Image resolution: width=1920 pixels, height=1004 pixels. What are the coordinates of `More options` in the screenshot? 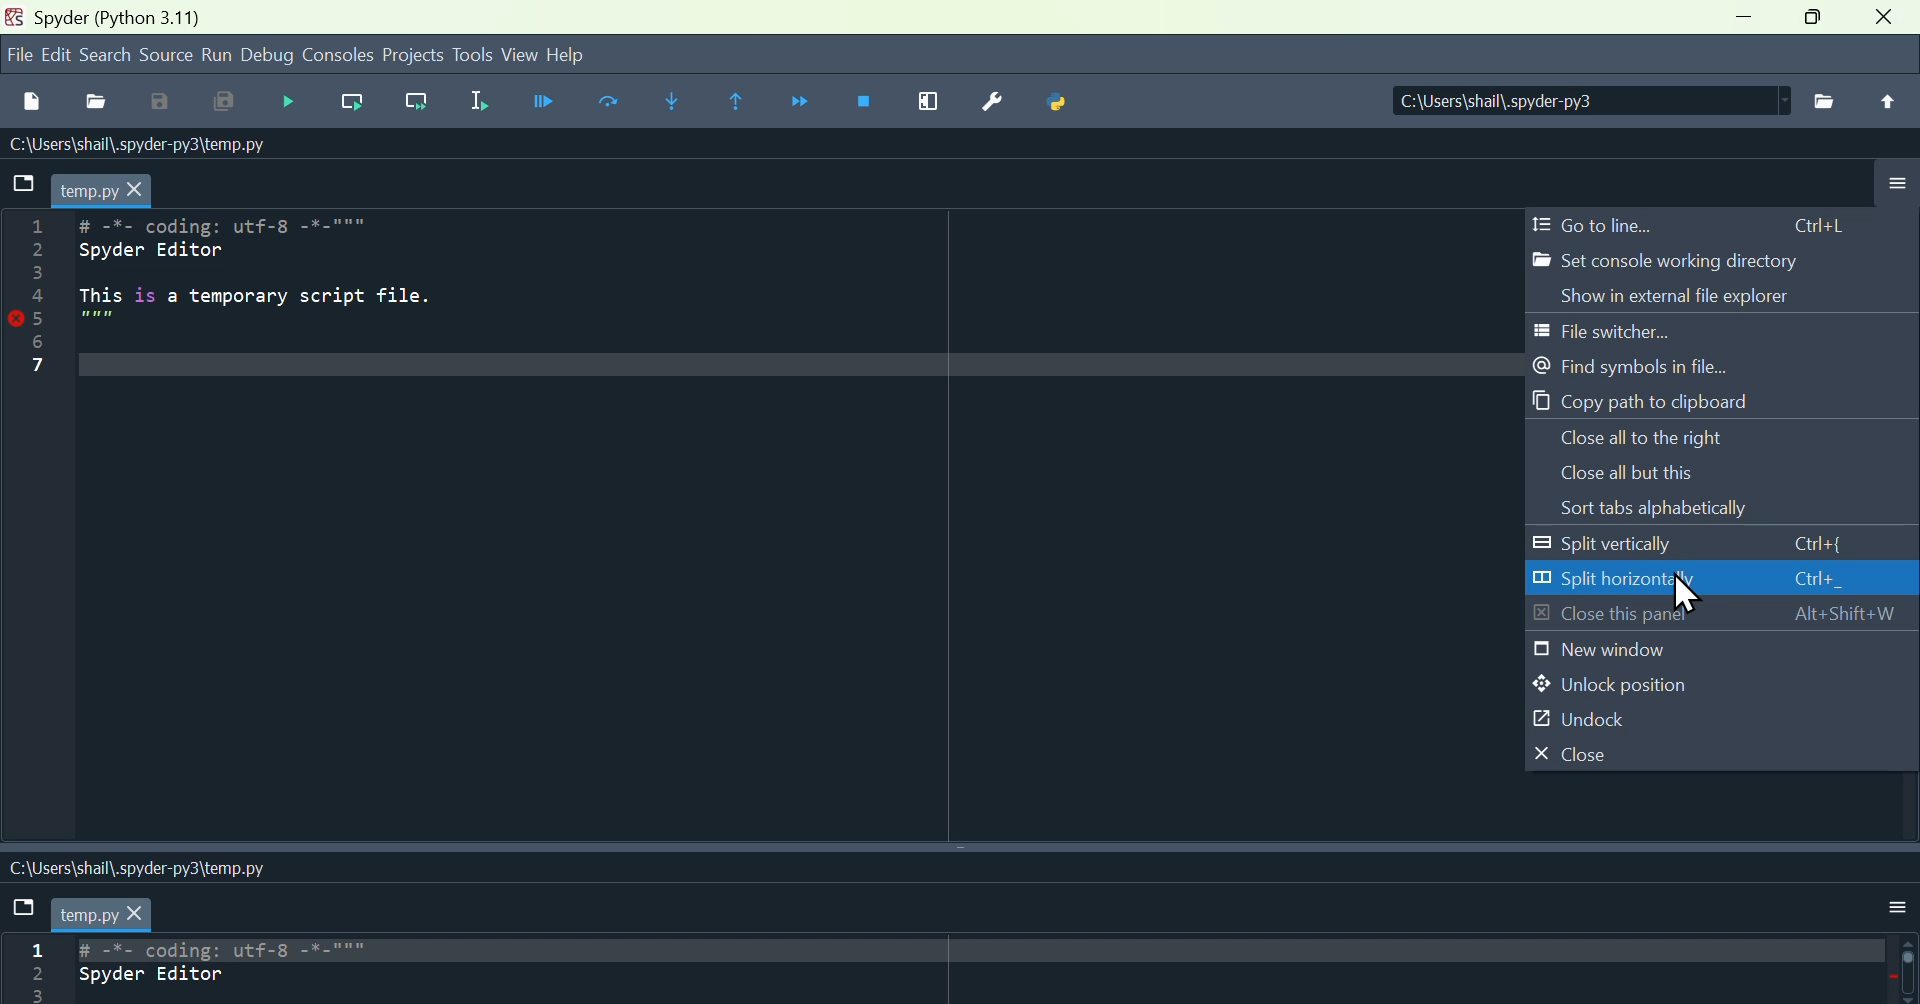 It's located at (1892, 194).